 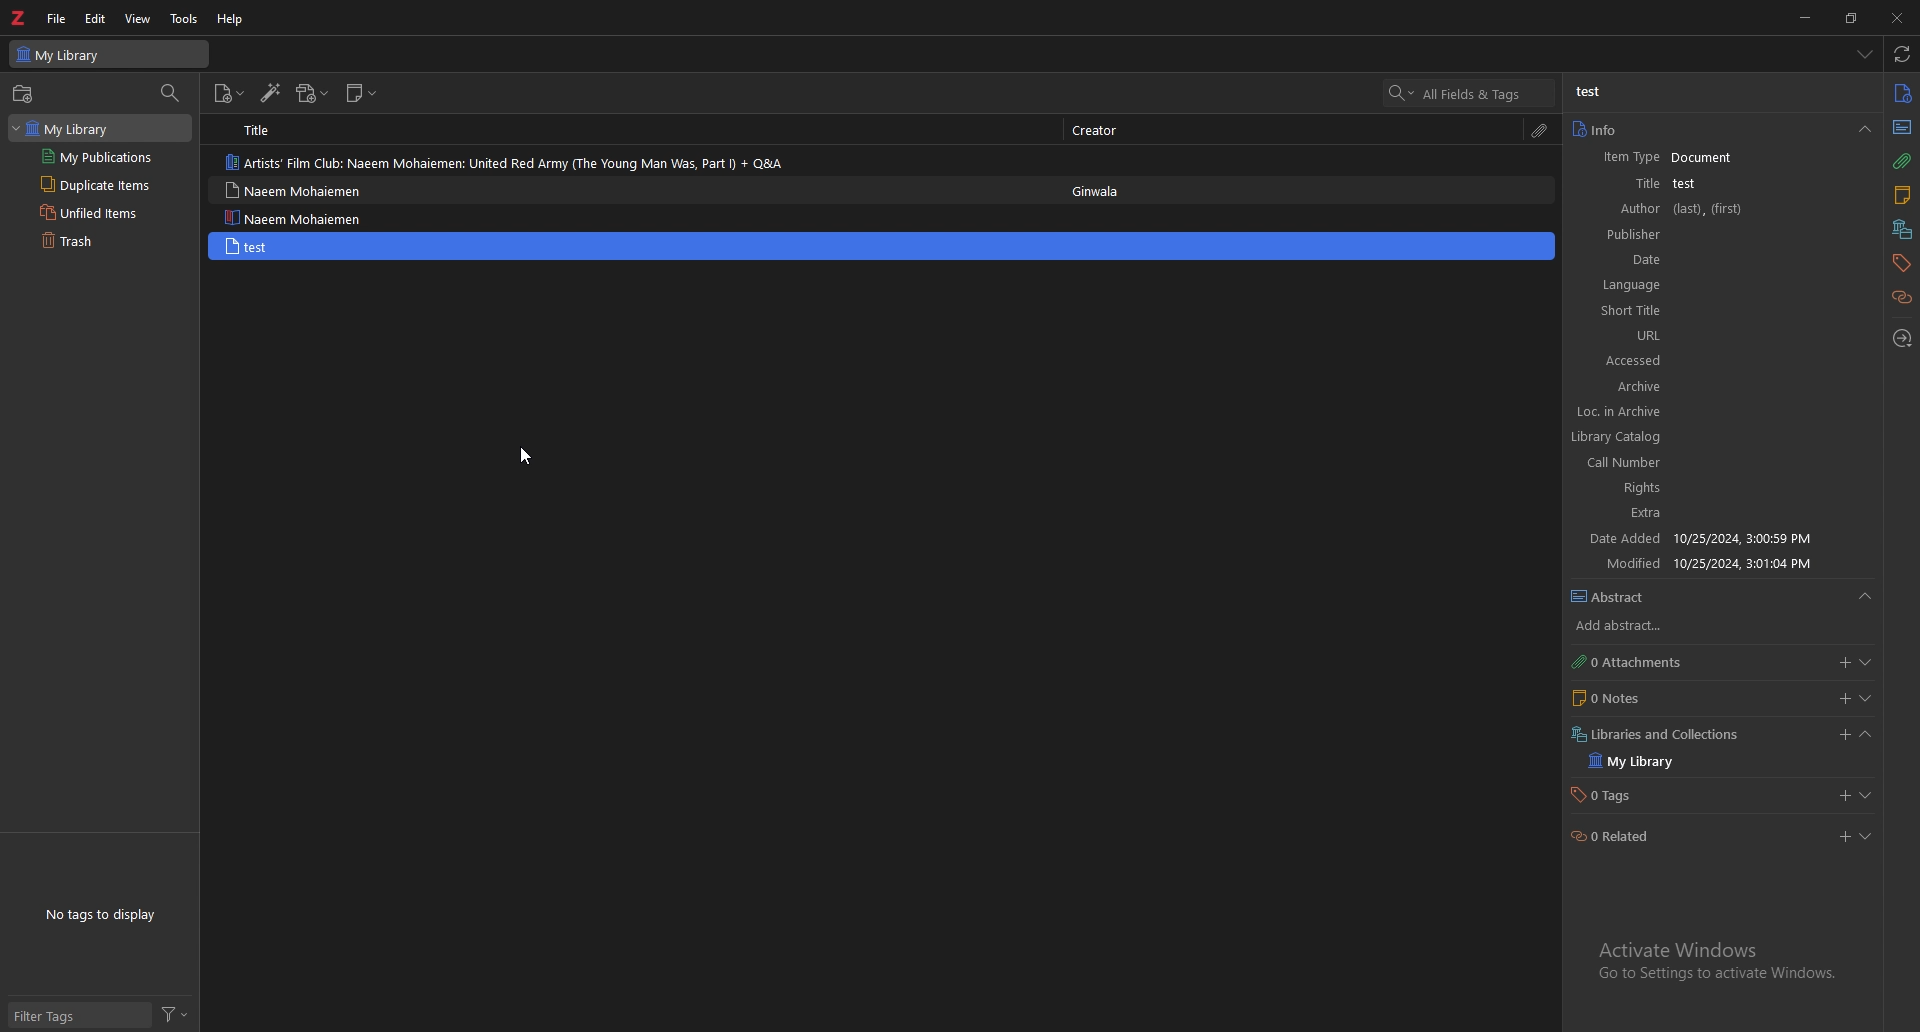 What do you see at coordinates (1718, 955) in the screenshot?
I see `Activate Windows
Go to Settings to activate Windows.` at bounding box center [1718, 955].